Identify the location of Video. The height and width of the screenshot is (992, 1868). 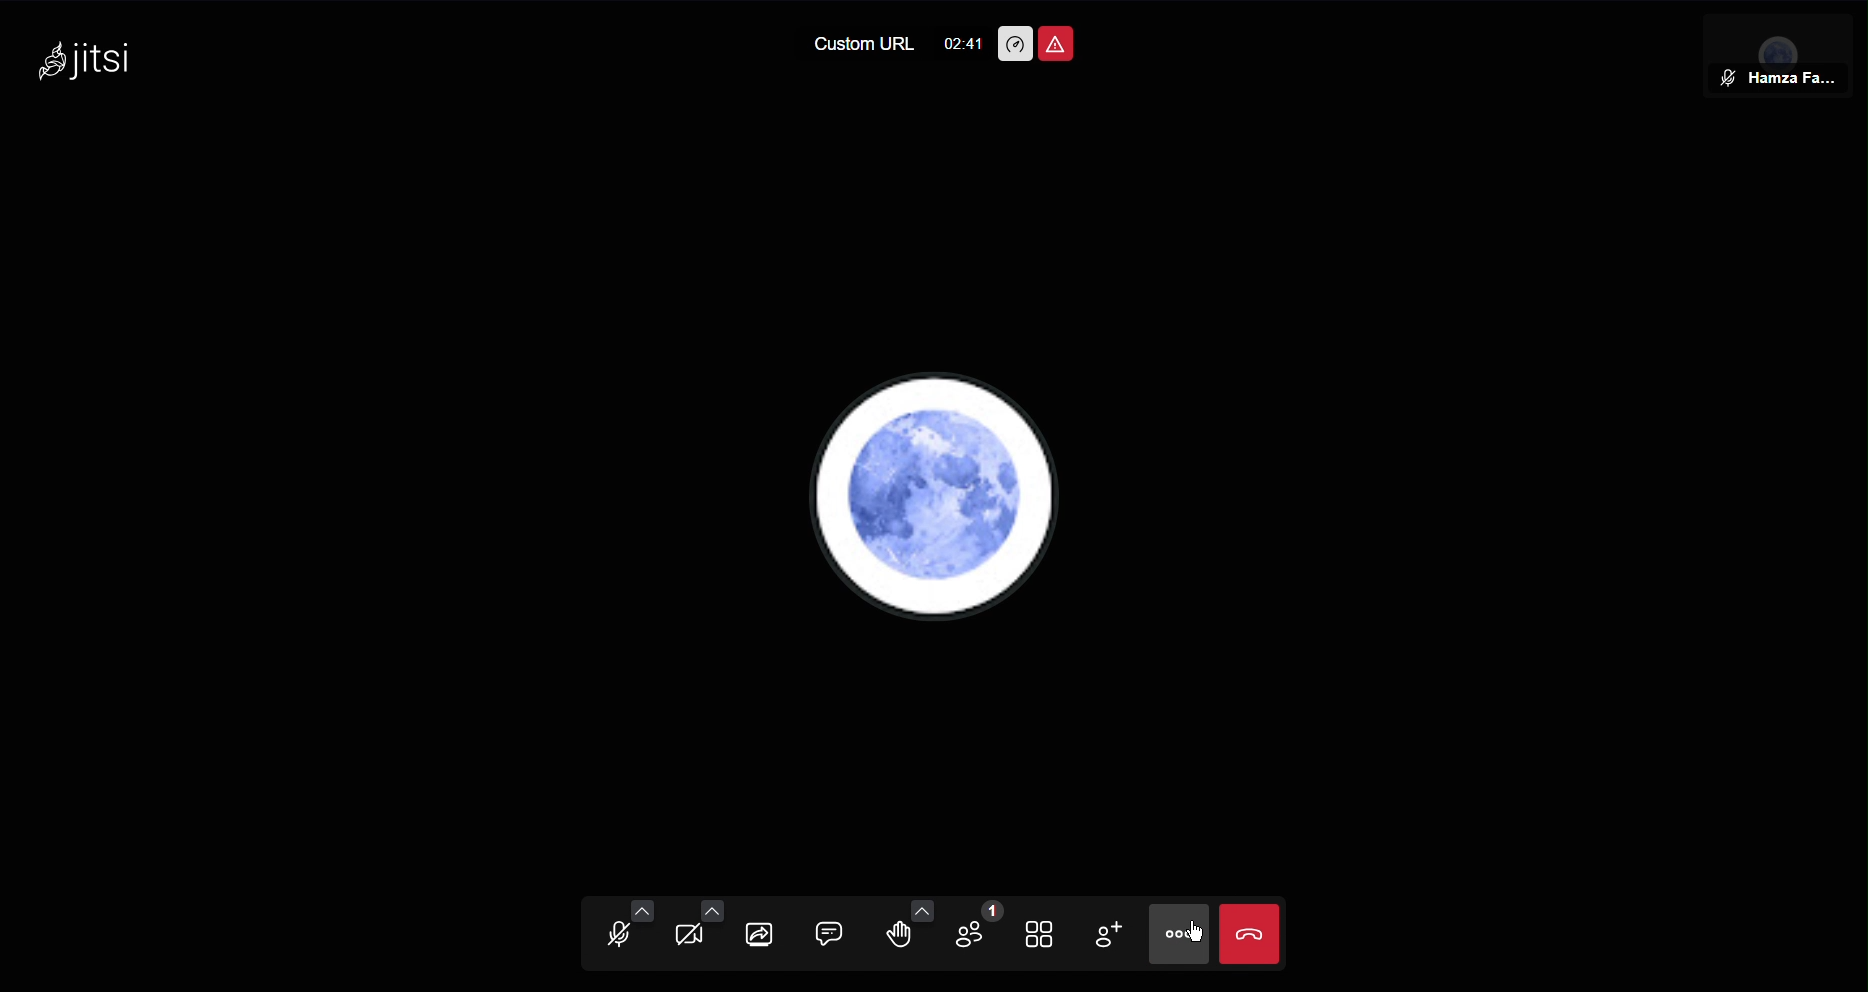
(689, 935).